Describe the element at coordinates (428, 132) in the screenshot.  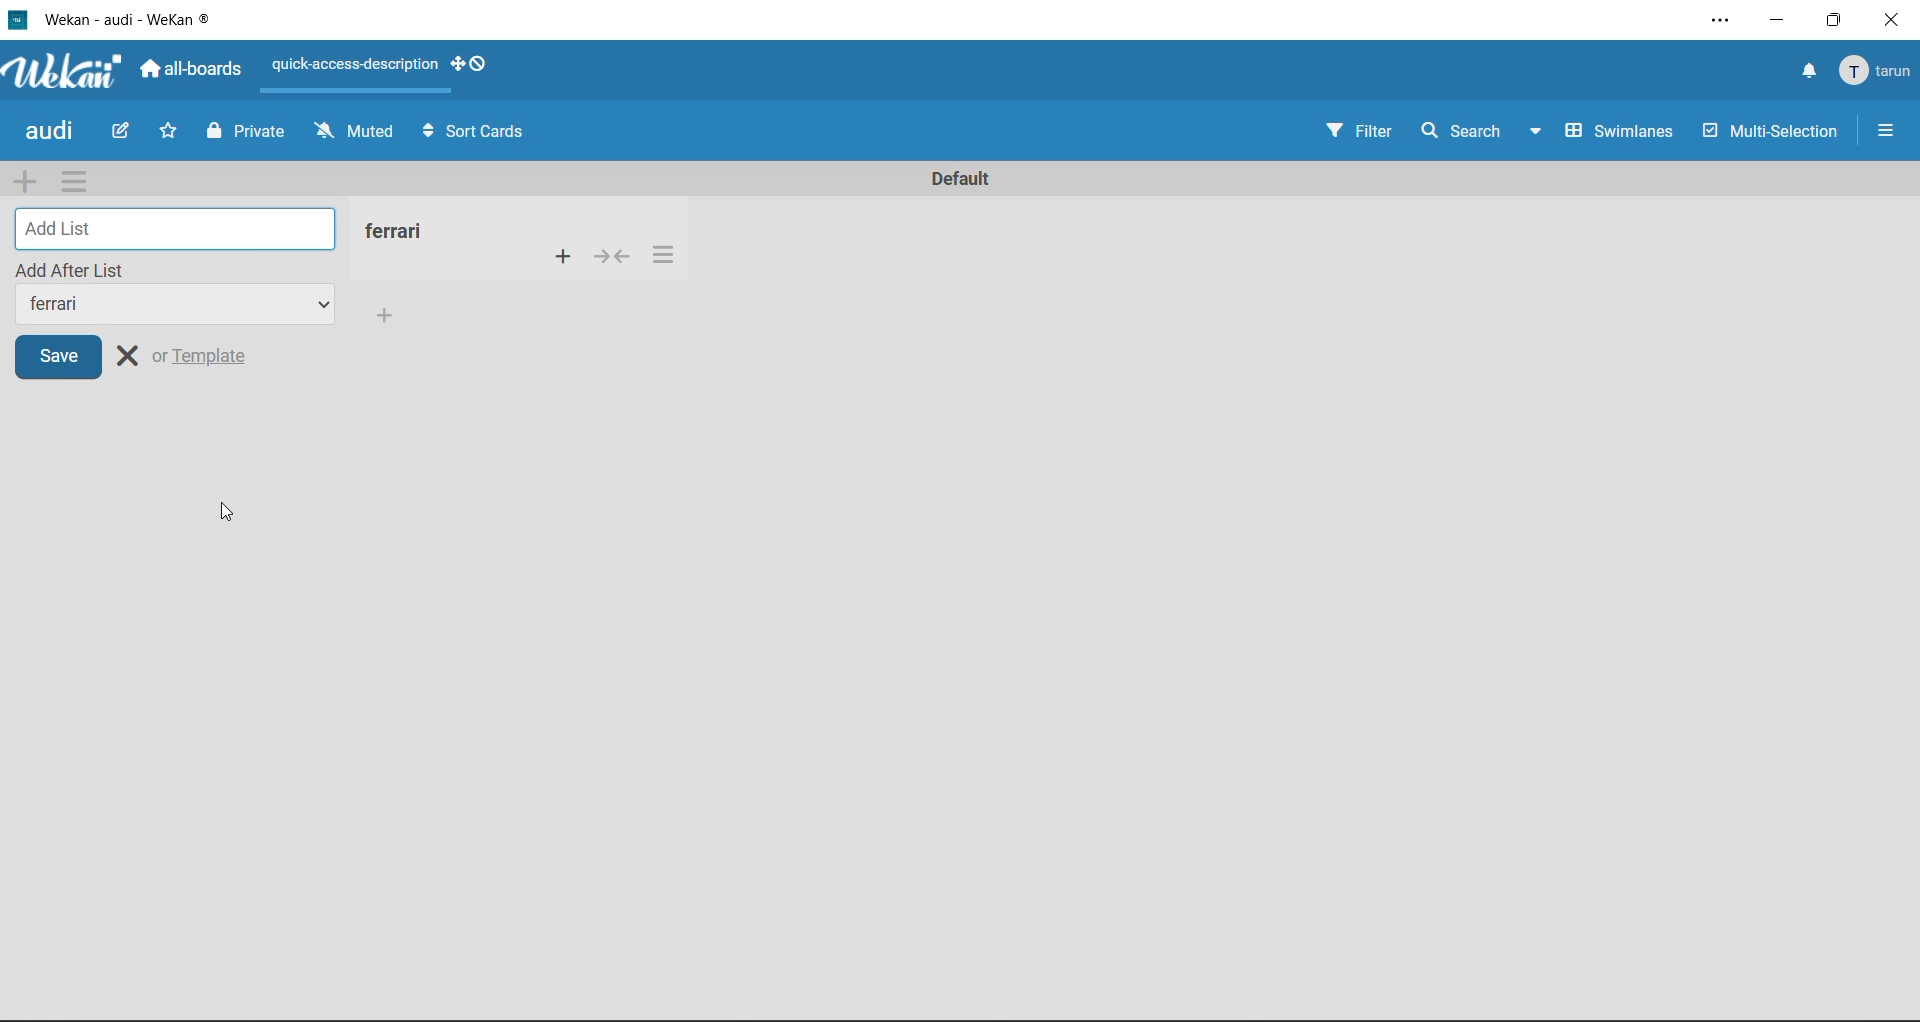
I see `Arrows` at that location.